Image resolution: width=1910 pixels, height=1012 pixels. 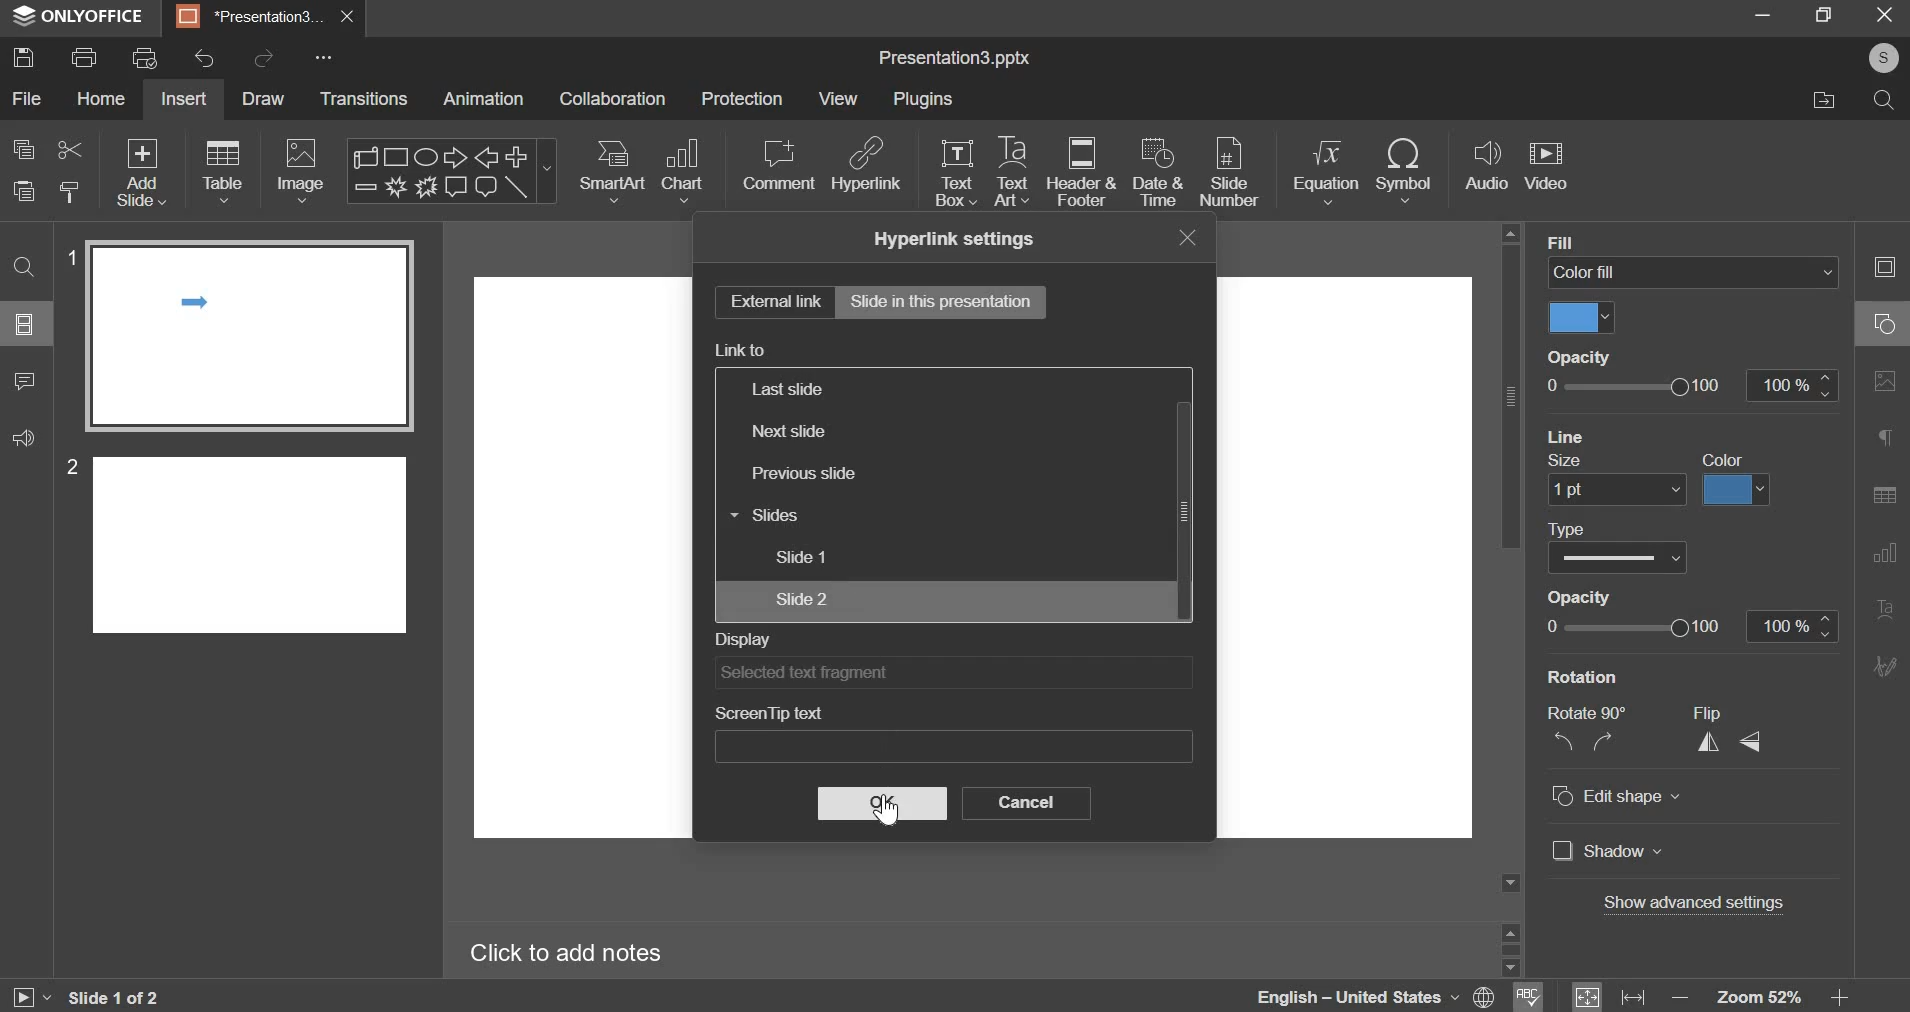 What do you see at coordinates (79, 20) in the screenshot?
I see `app name` at bounding box center [79, 20].